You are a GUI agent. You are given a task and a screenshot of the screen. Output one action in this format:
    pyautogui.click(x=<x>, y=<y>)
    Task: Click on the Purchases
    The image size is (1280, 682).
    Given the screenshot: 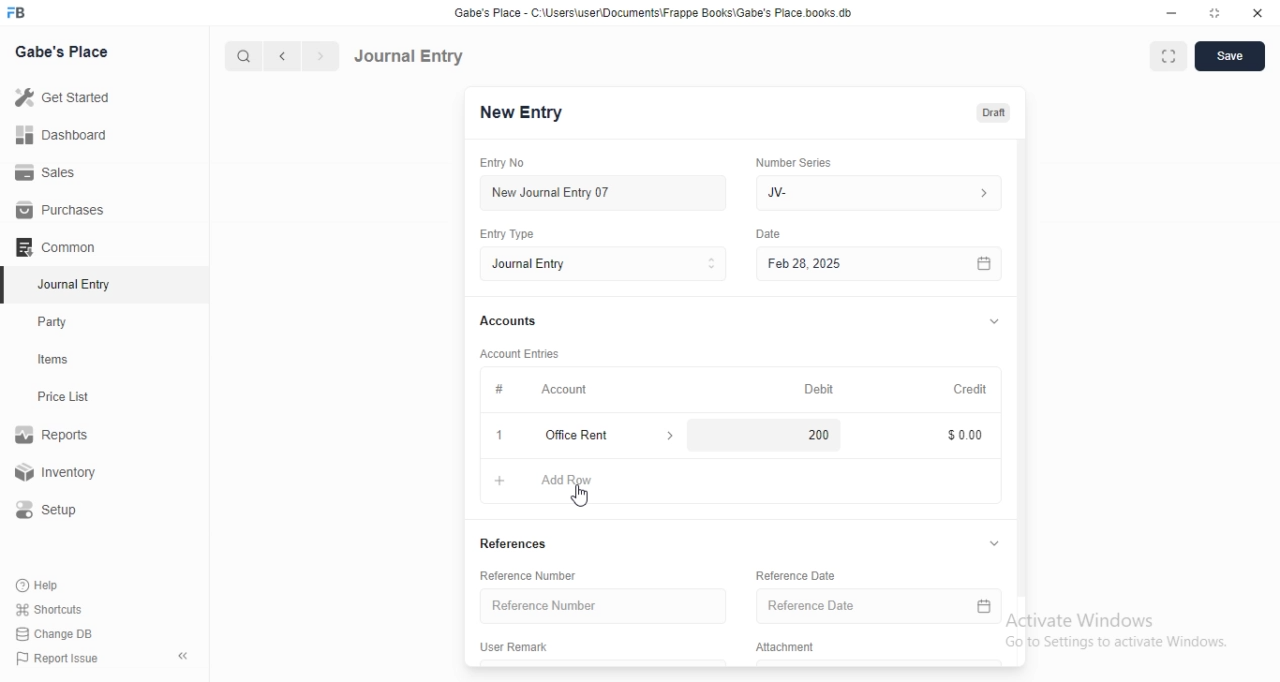 What is the action you would take?
    pyautogui.click(x=61, y=210)
    